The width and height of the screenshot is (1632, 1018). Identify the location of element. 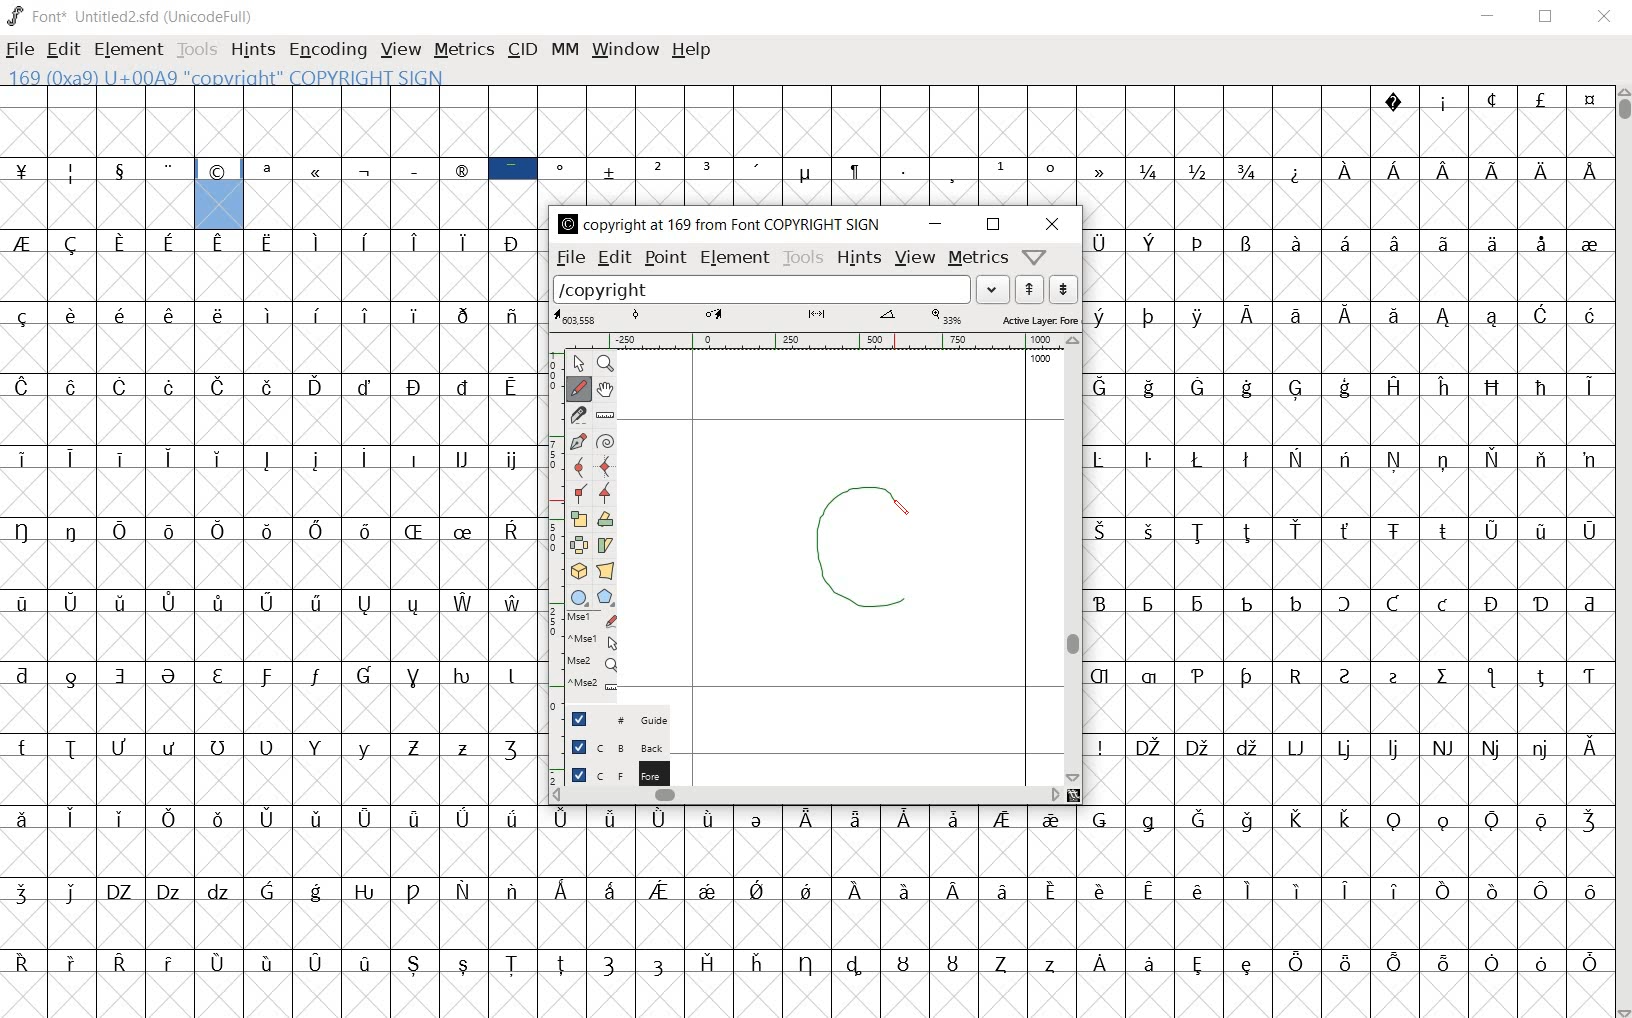
(735, 258).